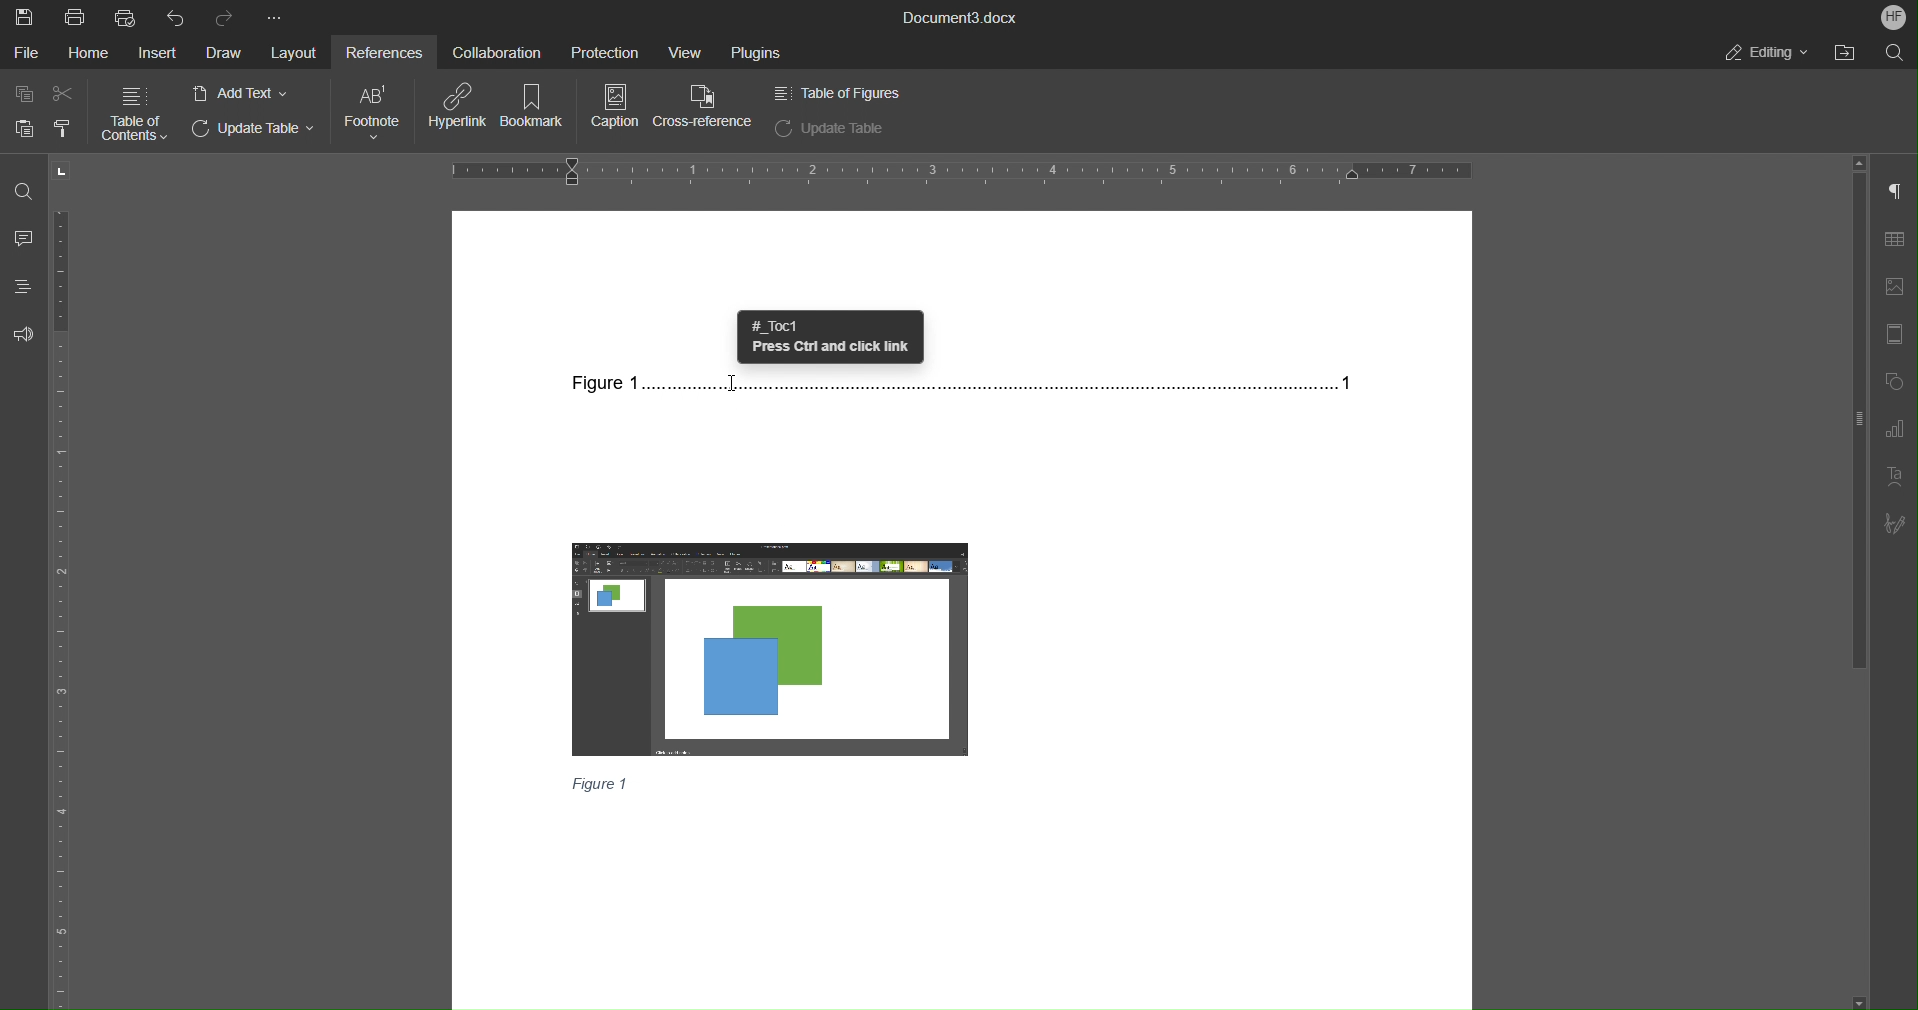 The image size is (1918, 1010). Describe the element at coordinates (64, 94) in the screenshot. I see `Cut` at that location.